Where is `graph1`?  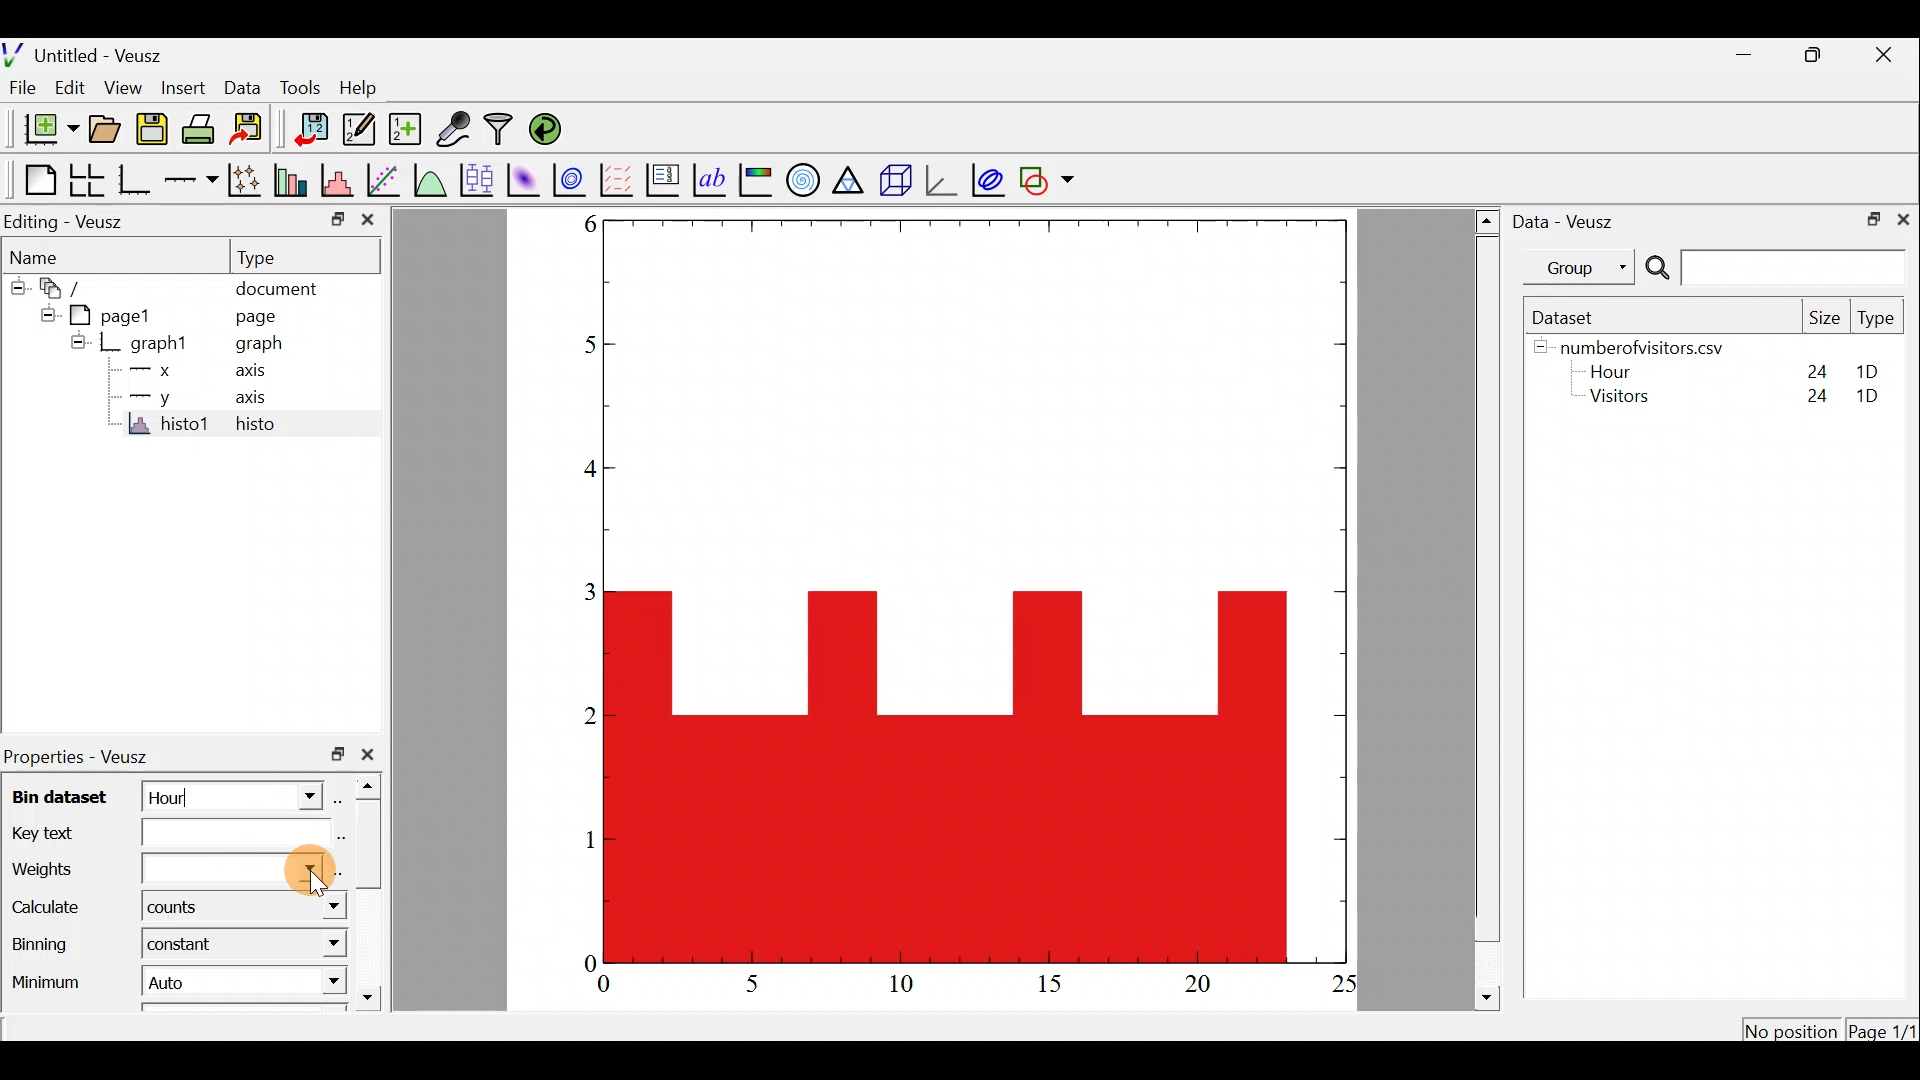
graph1 is located at coordinates (161, 342).